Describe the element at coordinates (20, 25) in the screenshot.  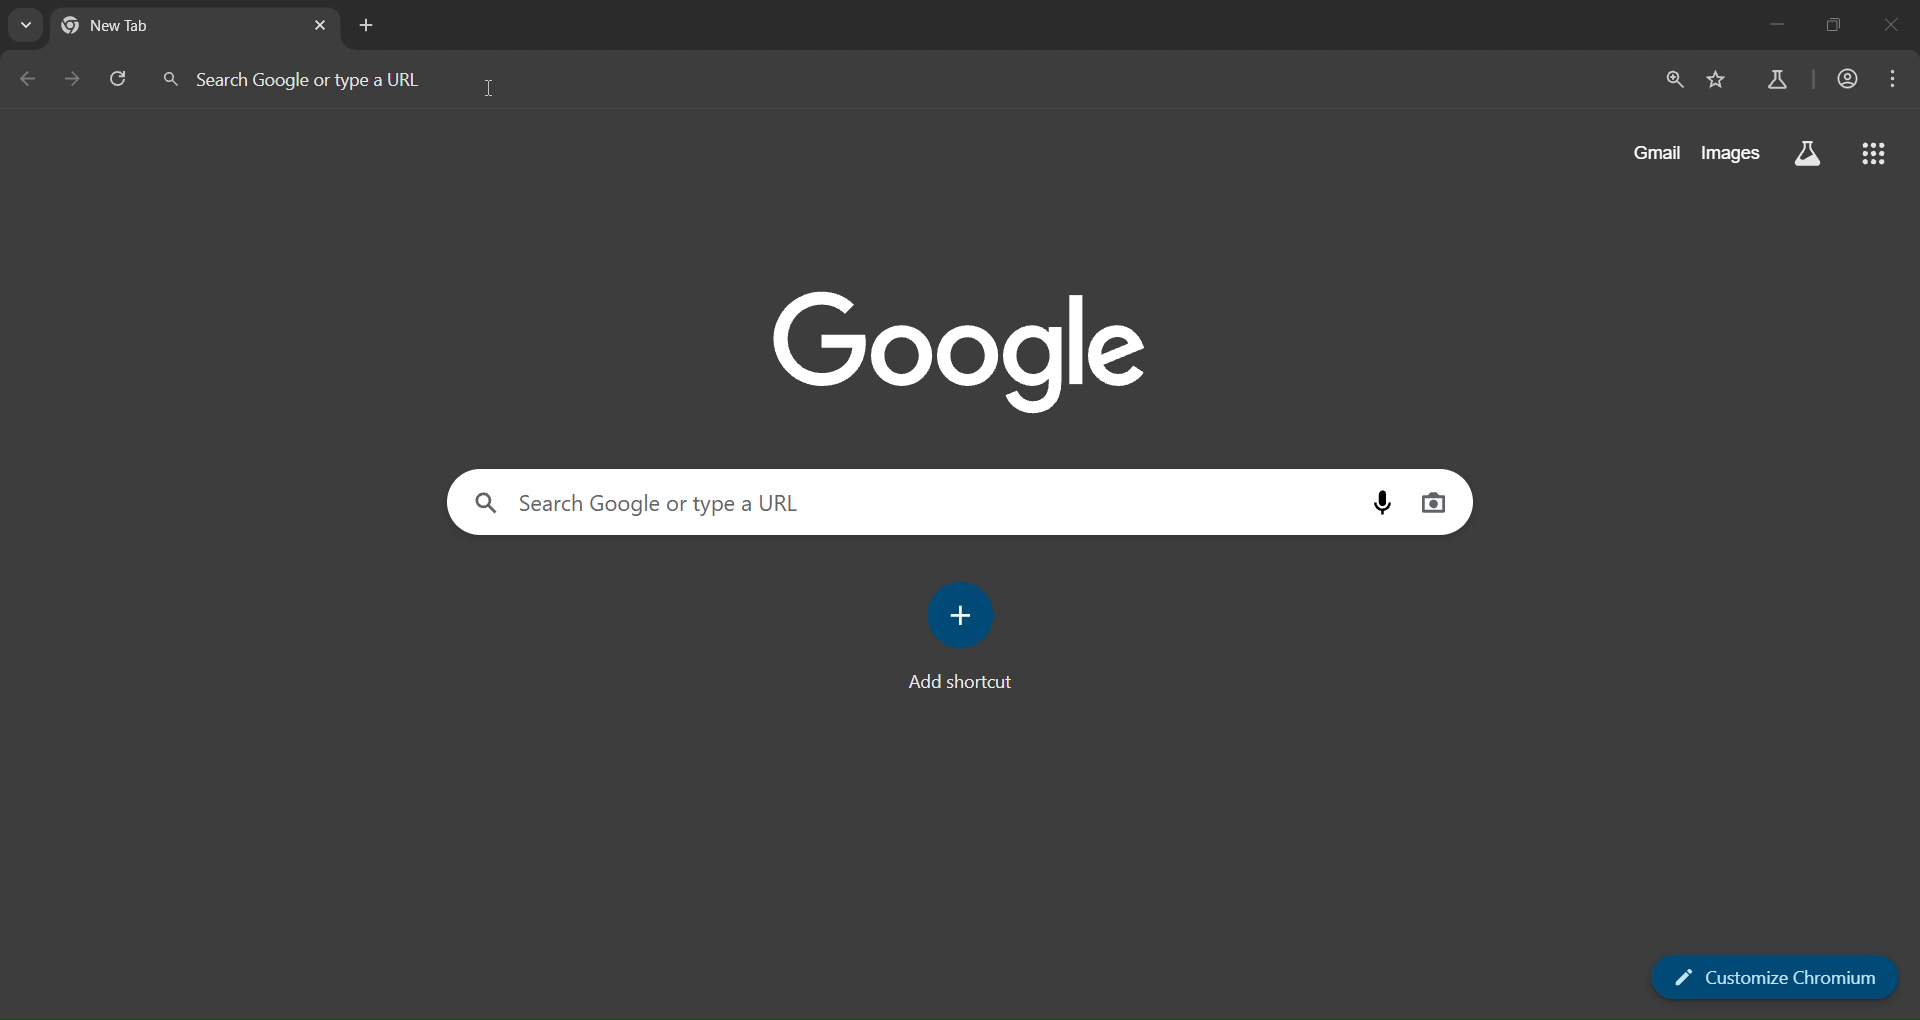
I see `recent locations` at that location.